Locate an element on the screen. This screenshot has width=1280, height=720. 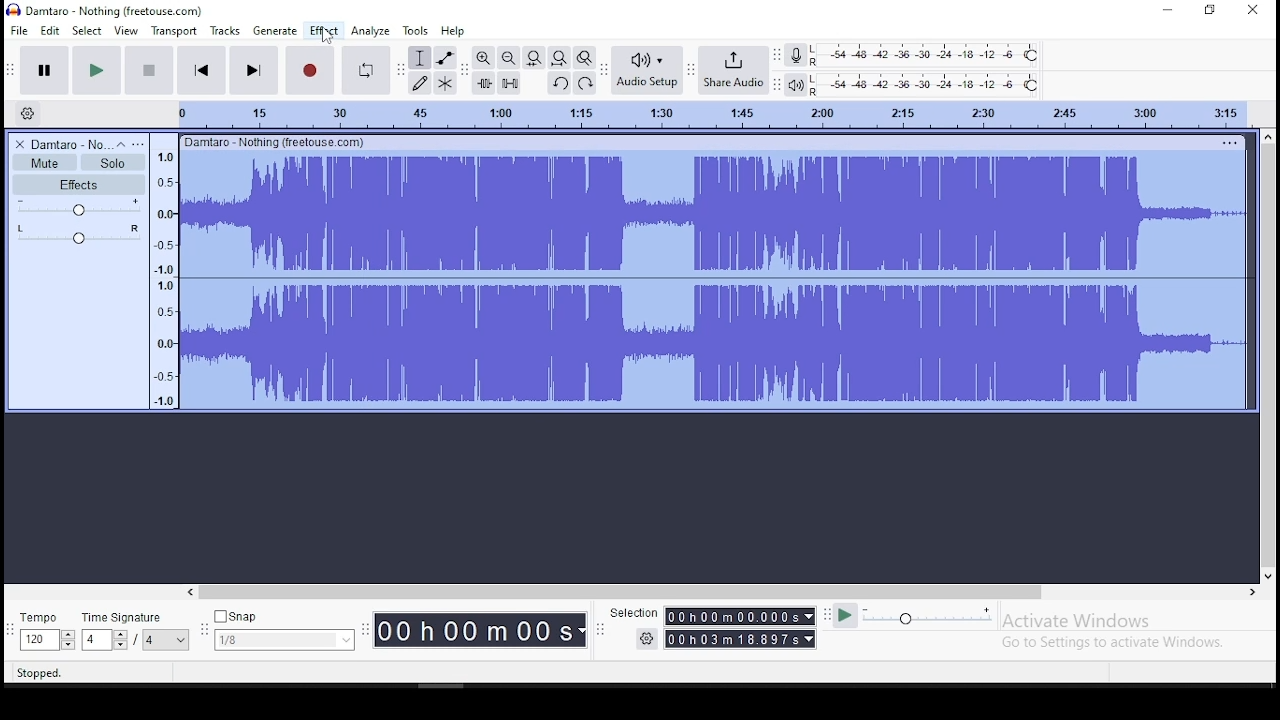
left is located at coordinates (193, 592).